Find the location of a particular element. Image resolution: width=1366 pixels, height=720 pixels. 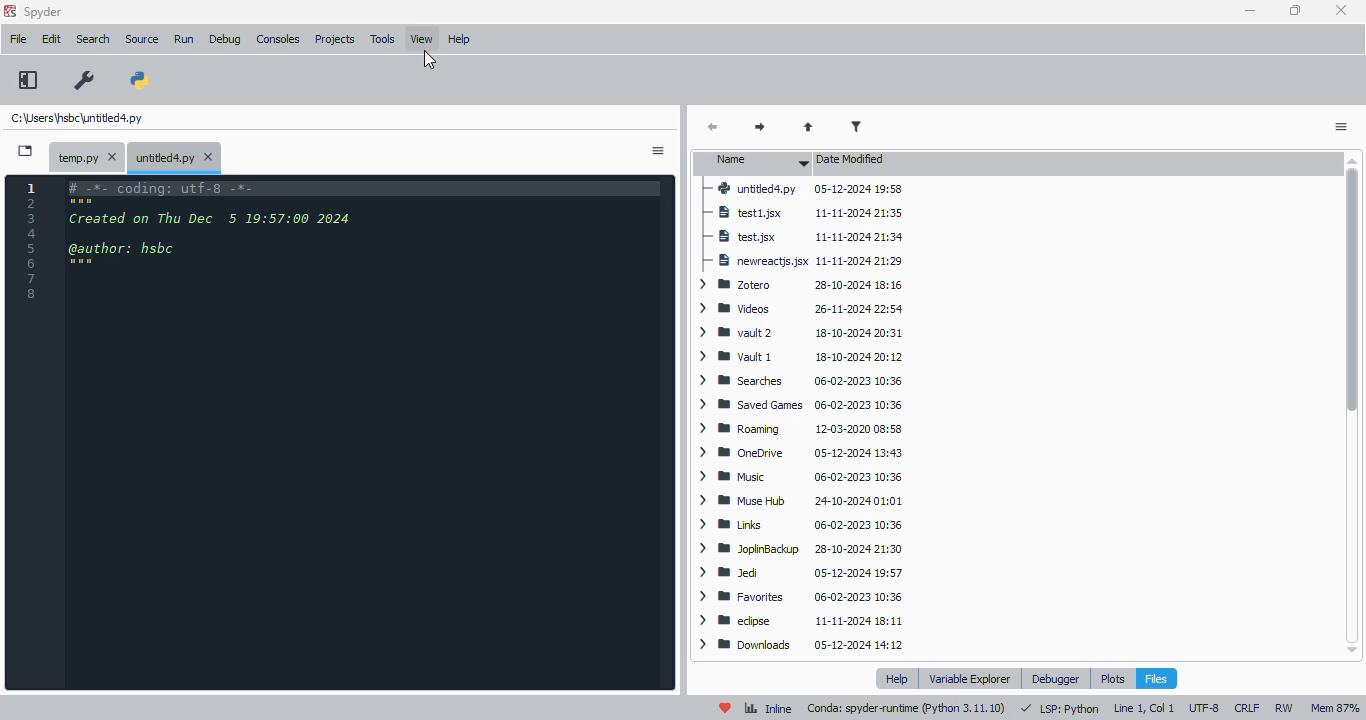

conda: spyder-runtime (python 3. 11. 10) is located at coordinates (908, 709).